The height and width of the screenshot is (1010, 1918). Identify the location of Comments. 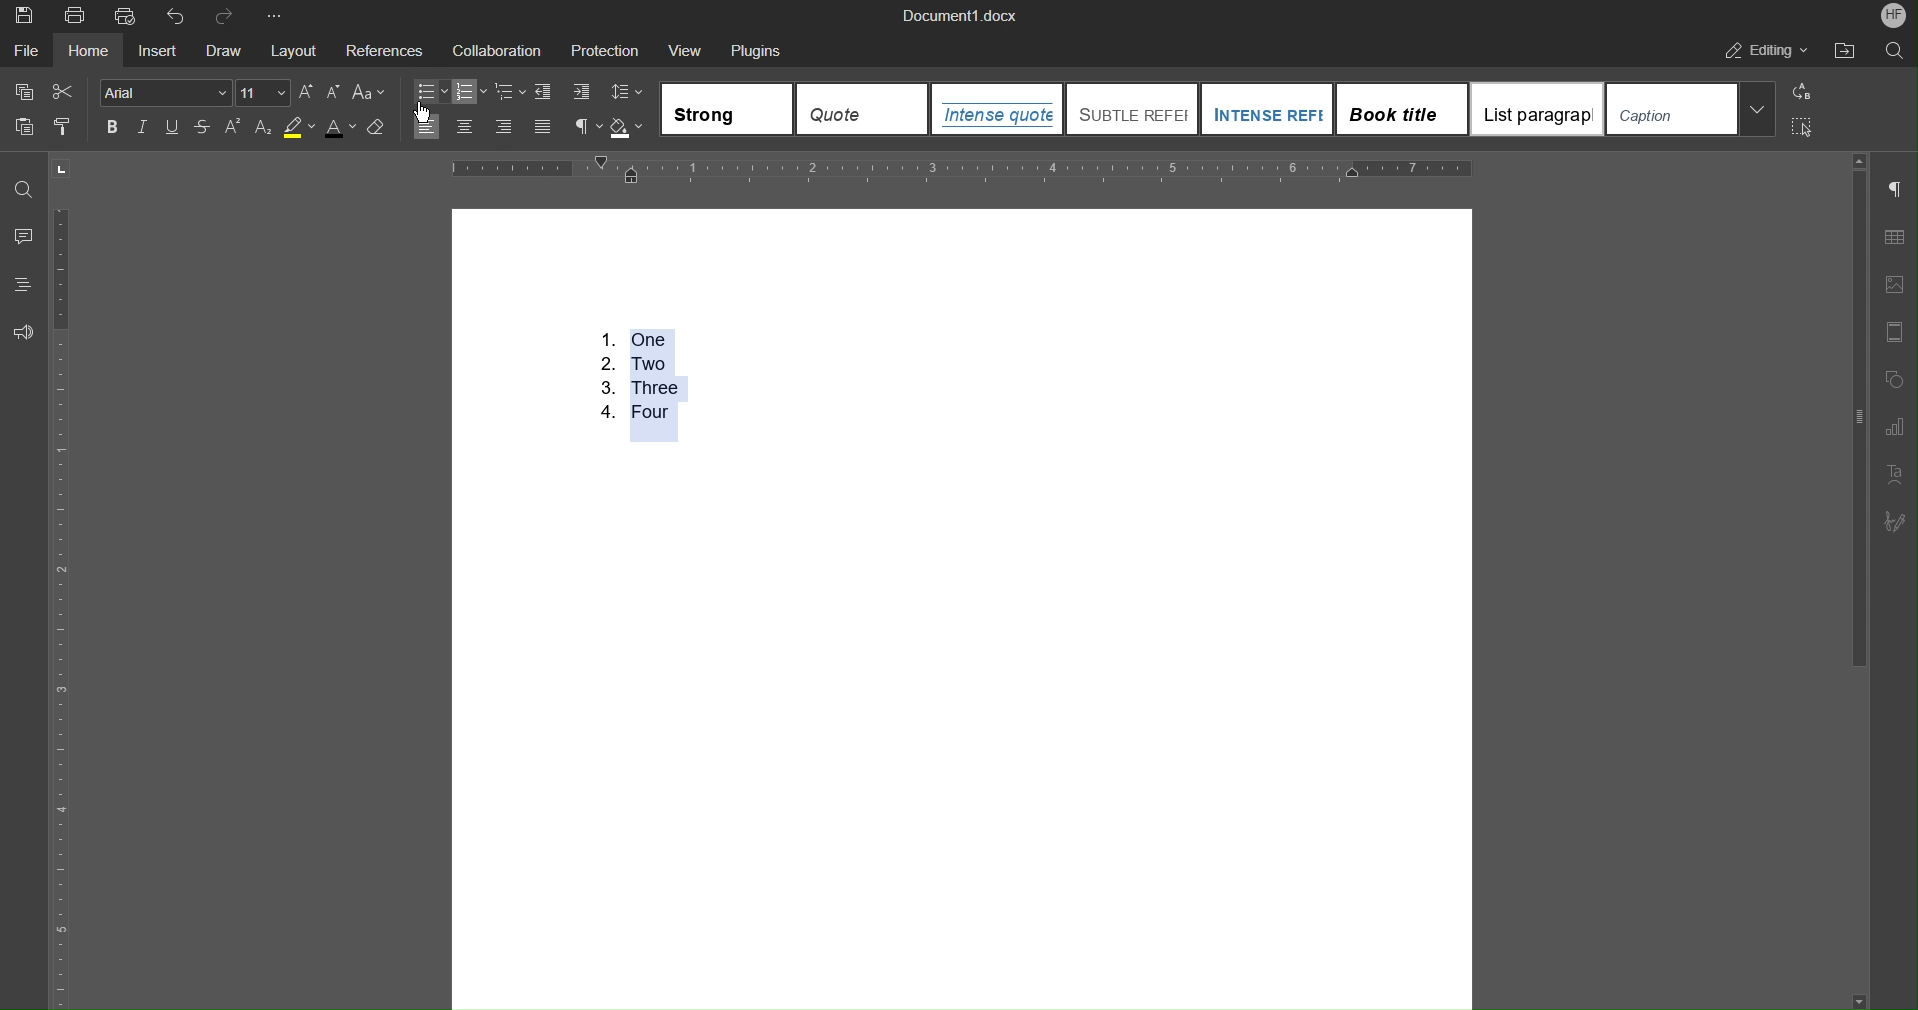
(24, 236).